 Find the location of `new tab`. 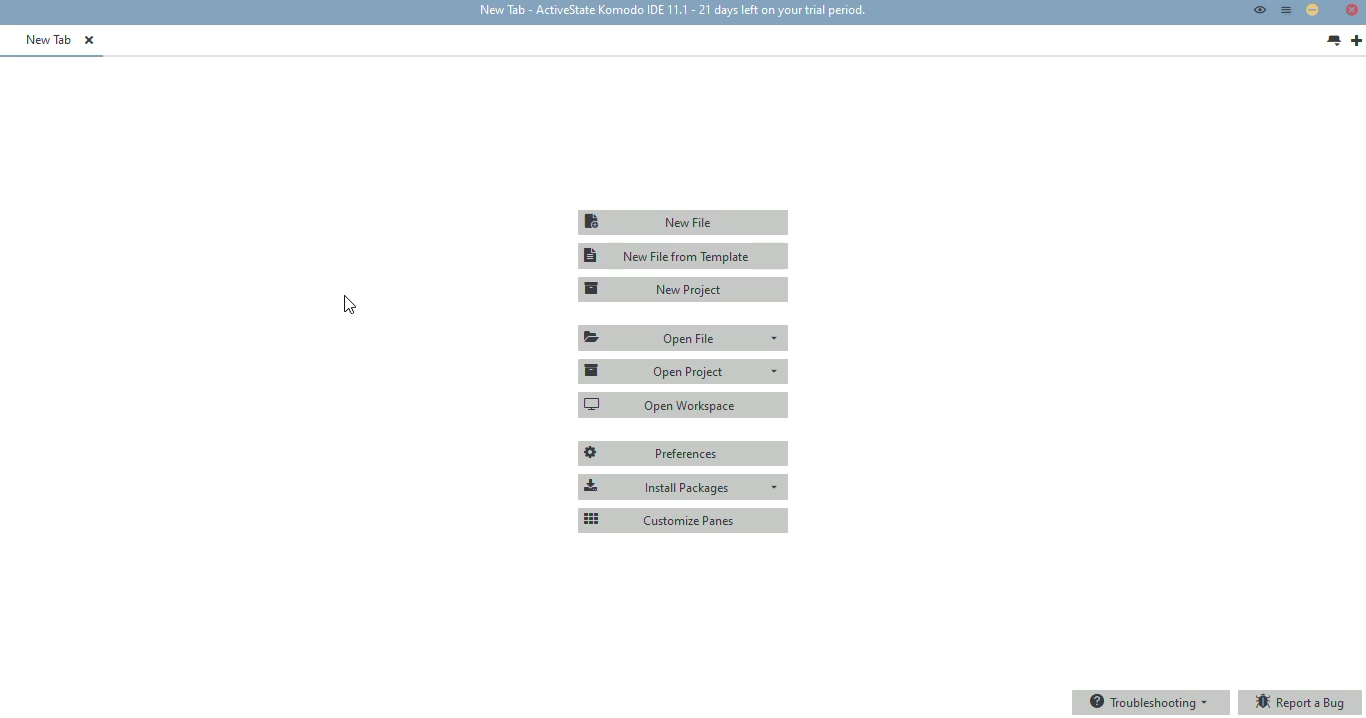

new tab is located at coordinates (50, 39).